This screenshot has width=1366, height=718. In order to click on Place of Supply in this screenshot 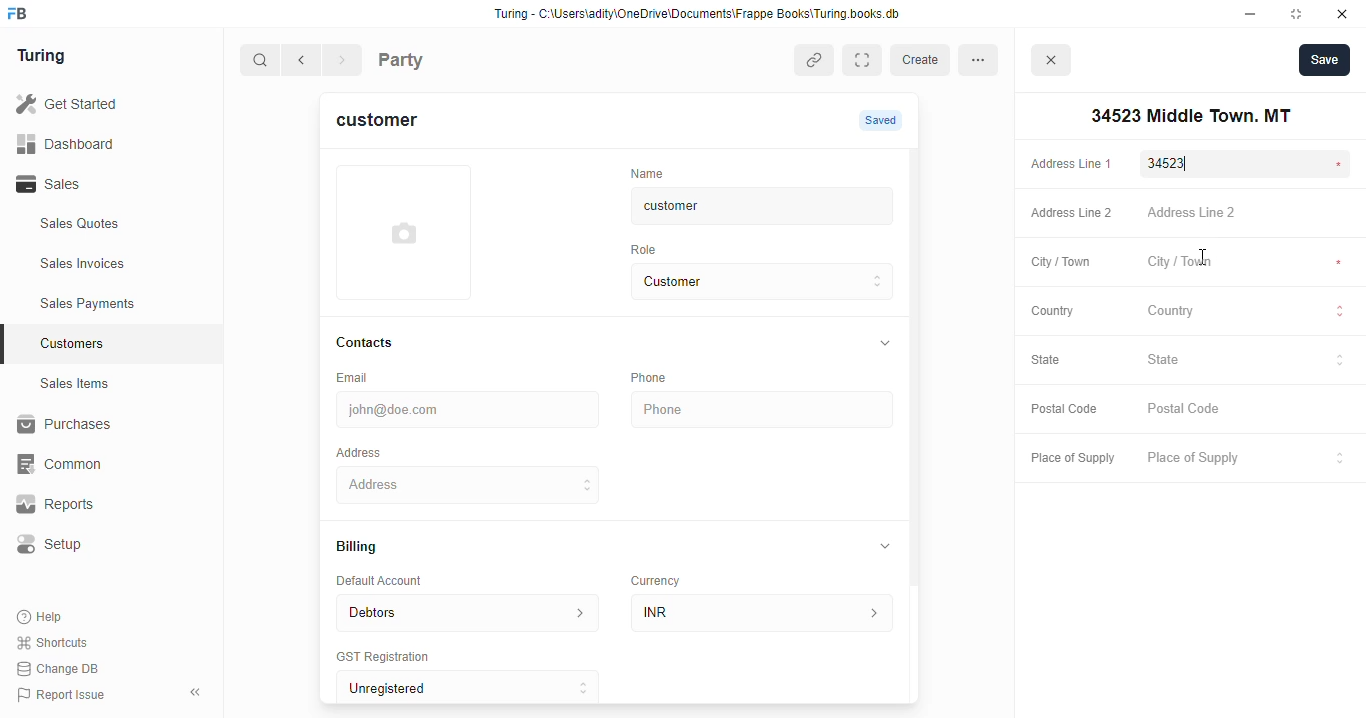, I will do `click(1243, 459)`.